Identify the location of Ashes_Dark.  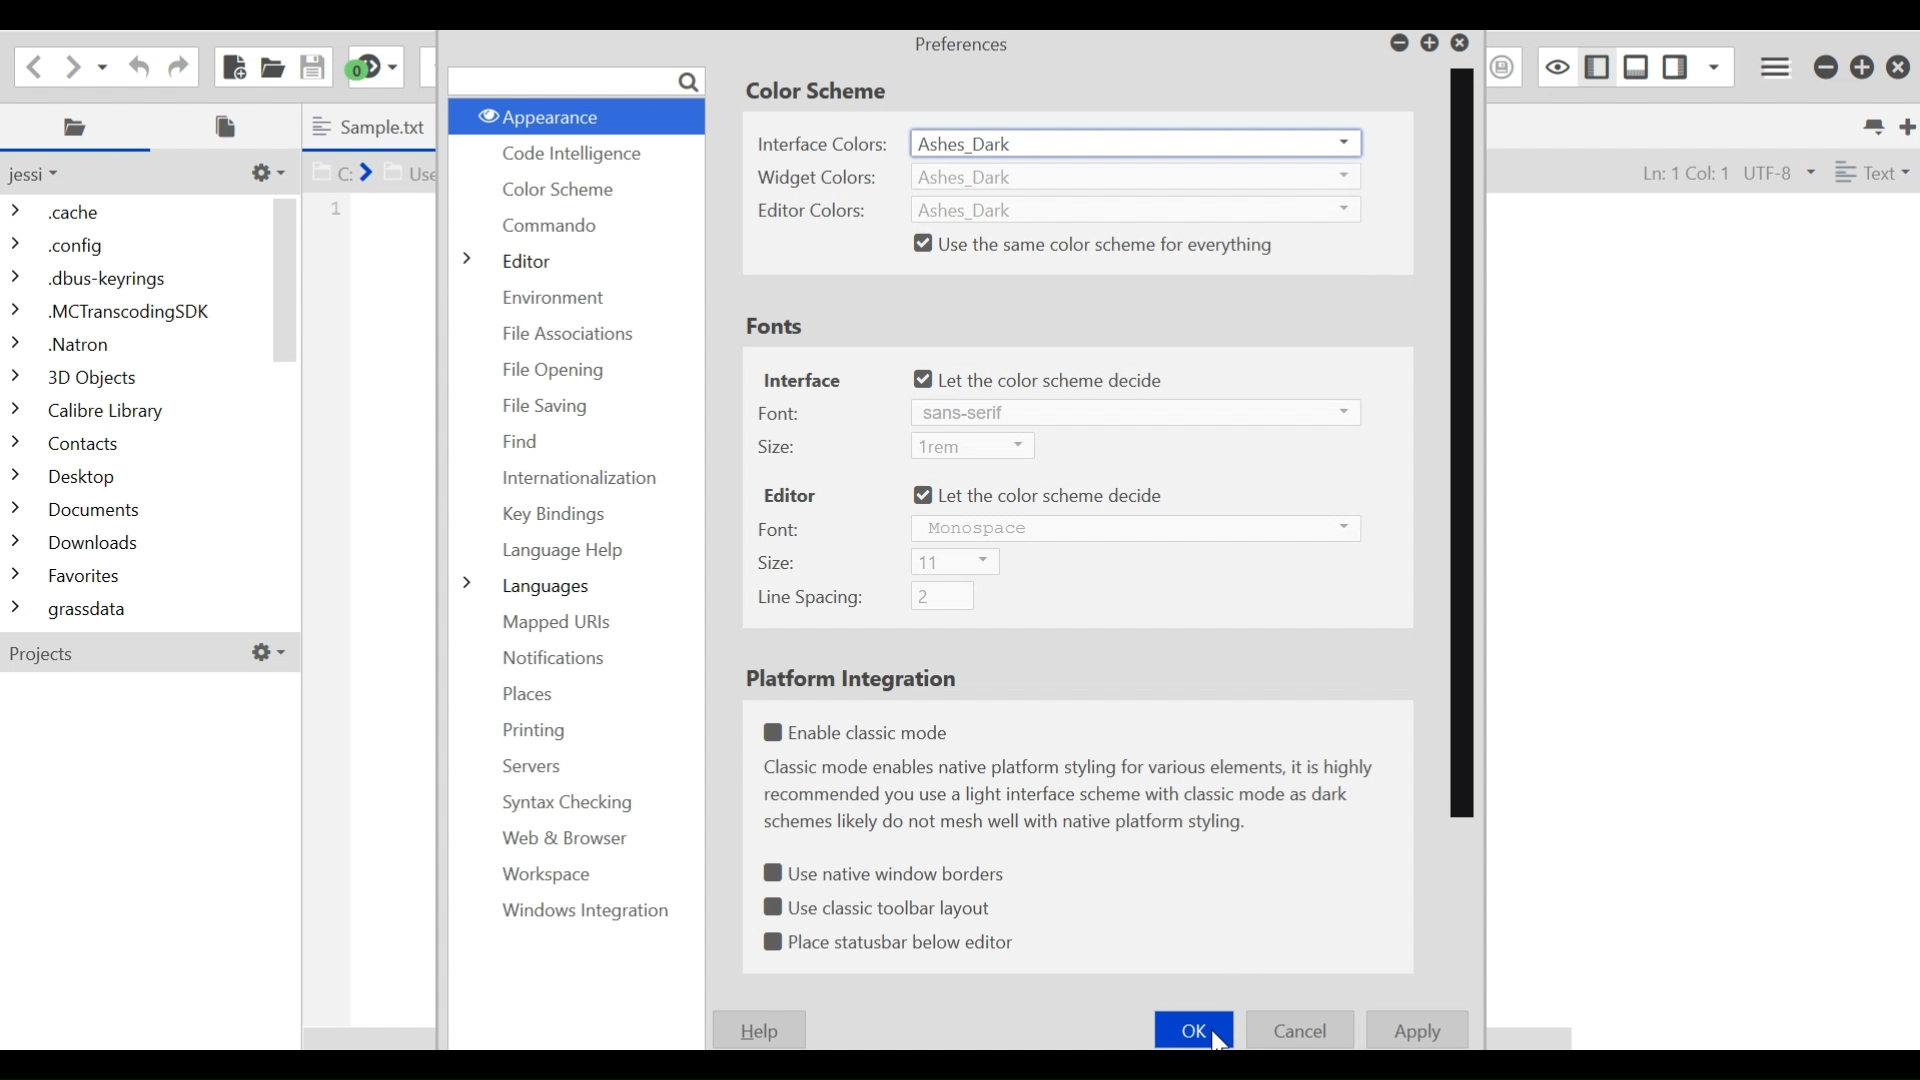
(1131, 208).